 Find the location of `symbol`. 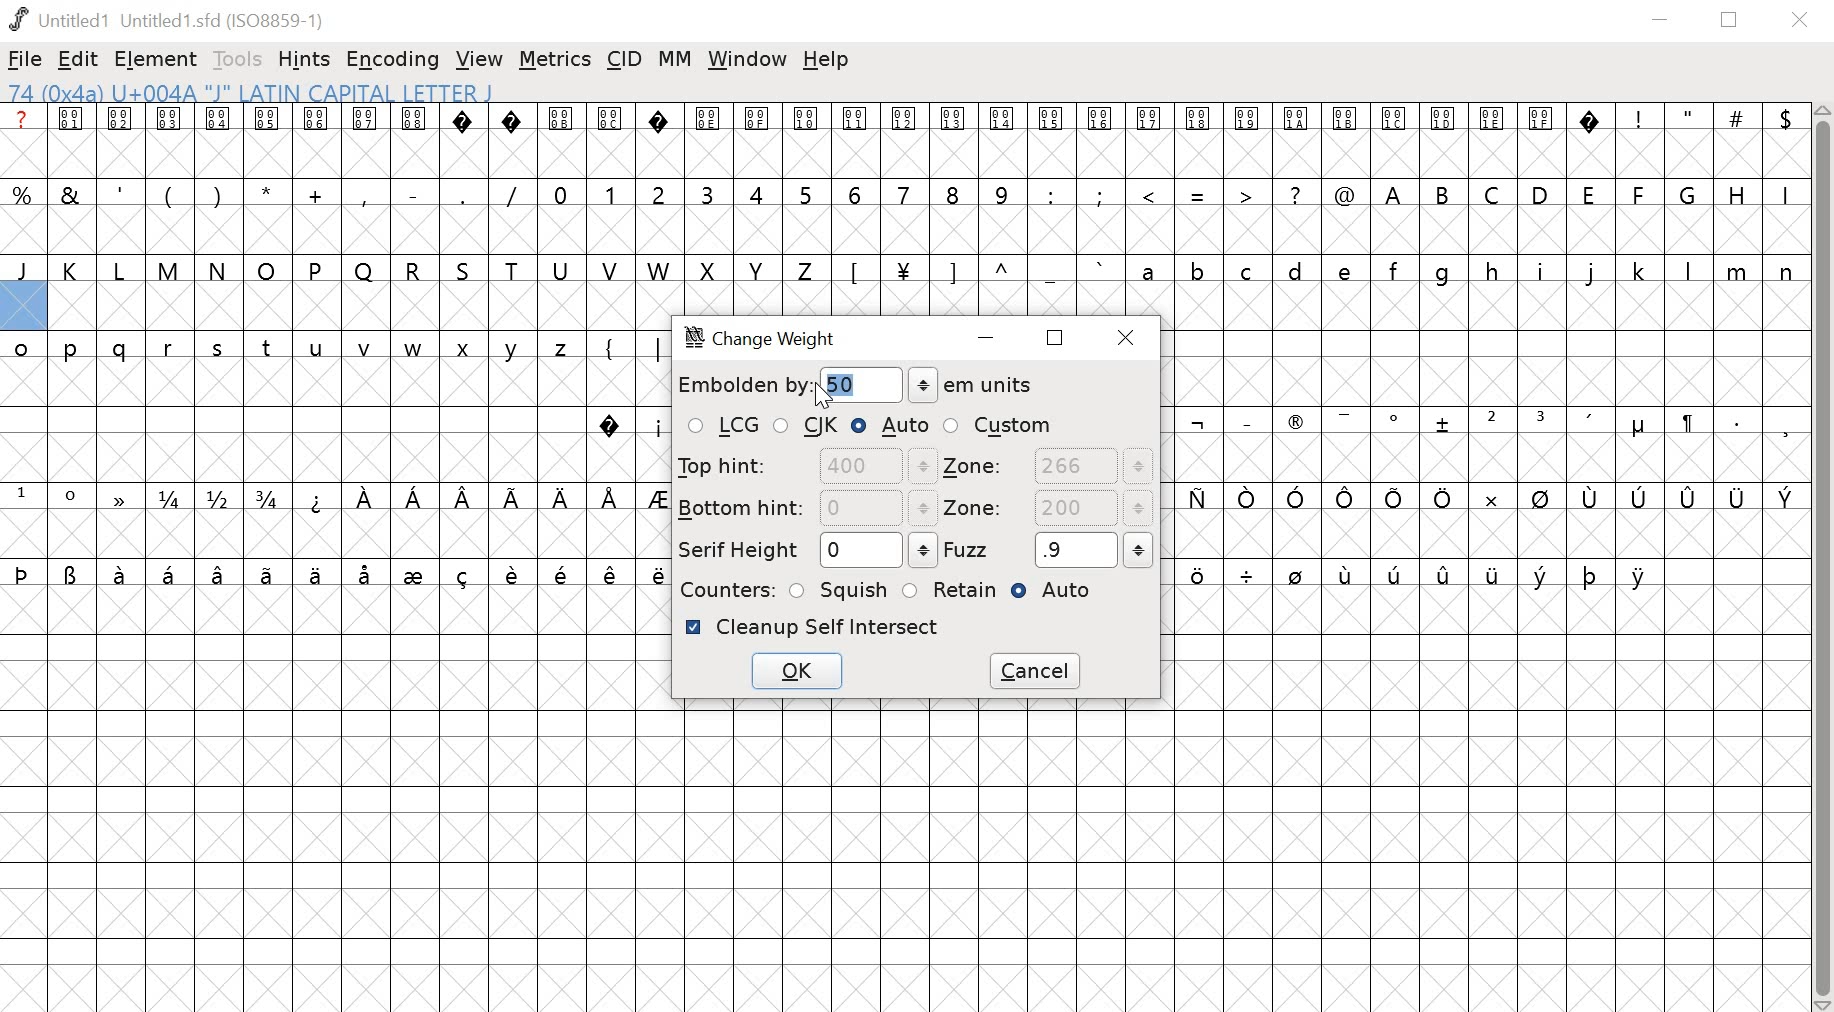

symbol is located at coordinates (116, 496).